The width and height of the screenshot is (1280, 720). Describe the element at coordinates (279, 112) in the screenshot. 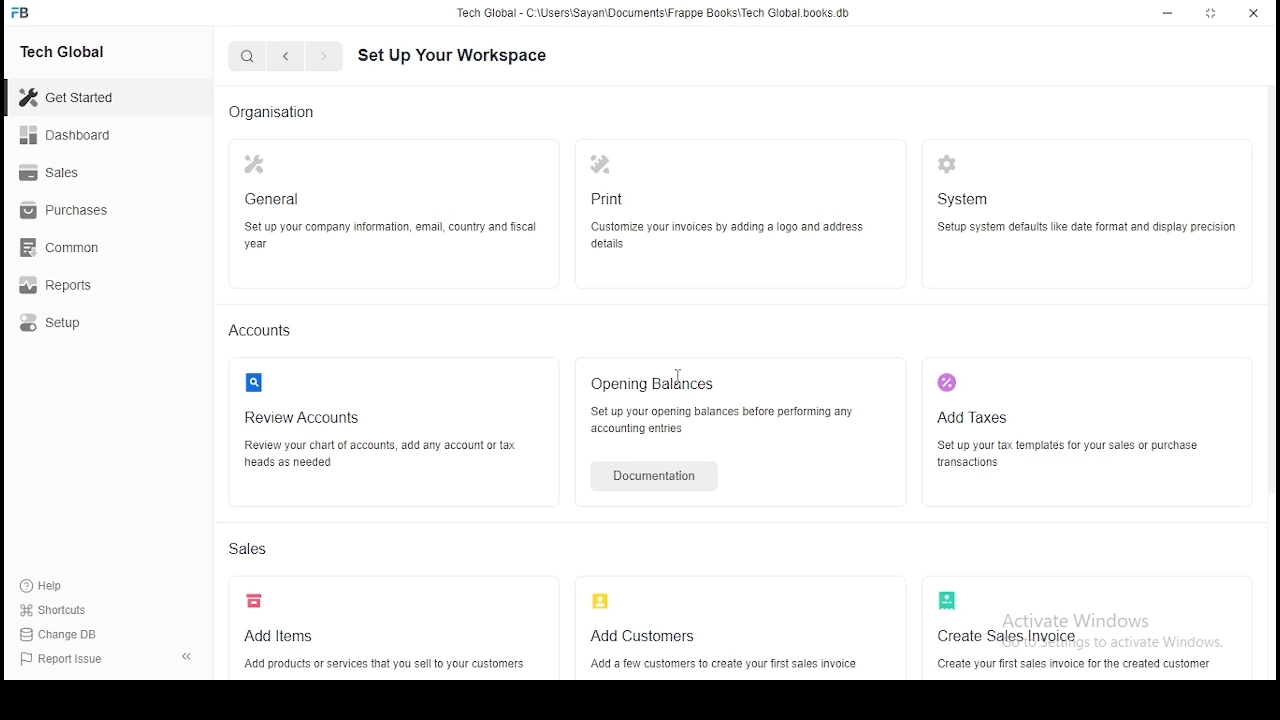

I see `organisation ` at that location.